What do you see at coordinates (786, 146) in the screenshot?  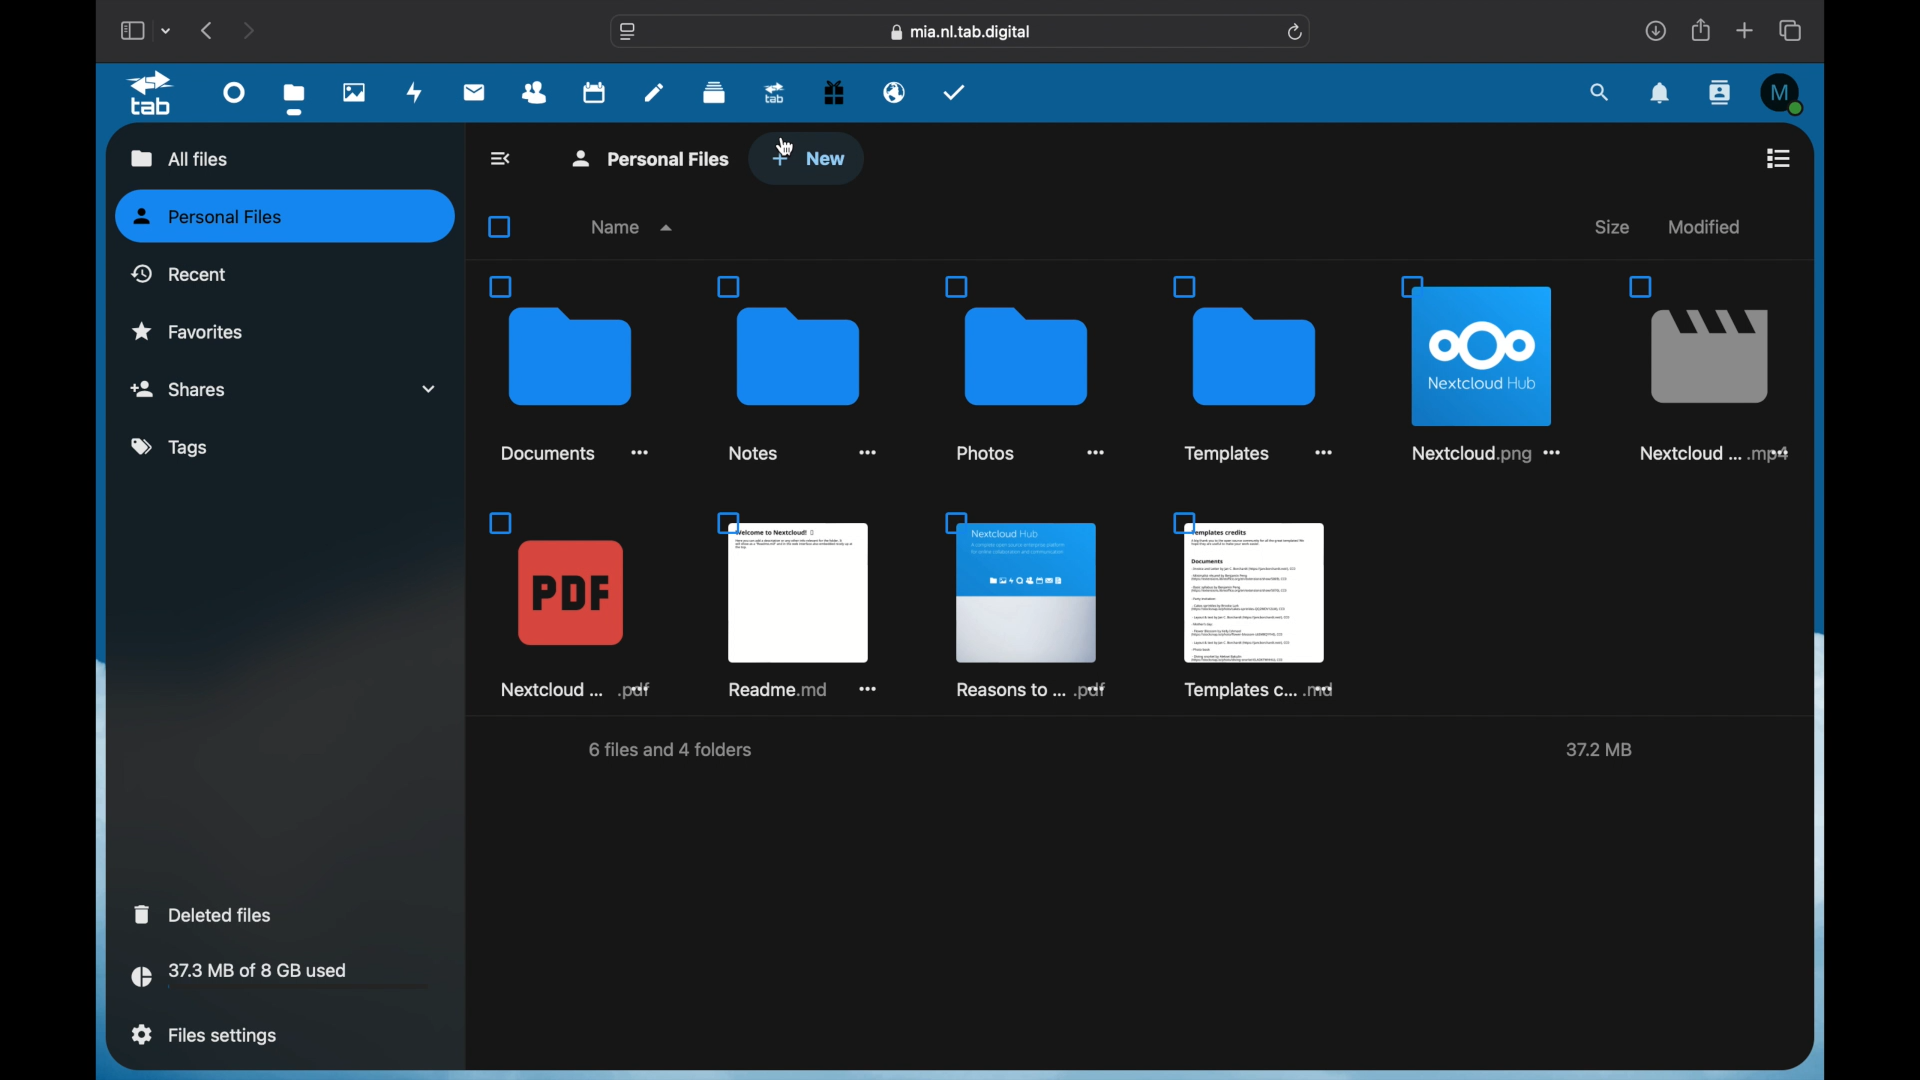 I see `cursor` at bounding box center [786, 146].